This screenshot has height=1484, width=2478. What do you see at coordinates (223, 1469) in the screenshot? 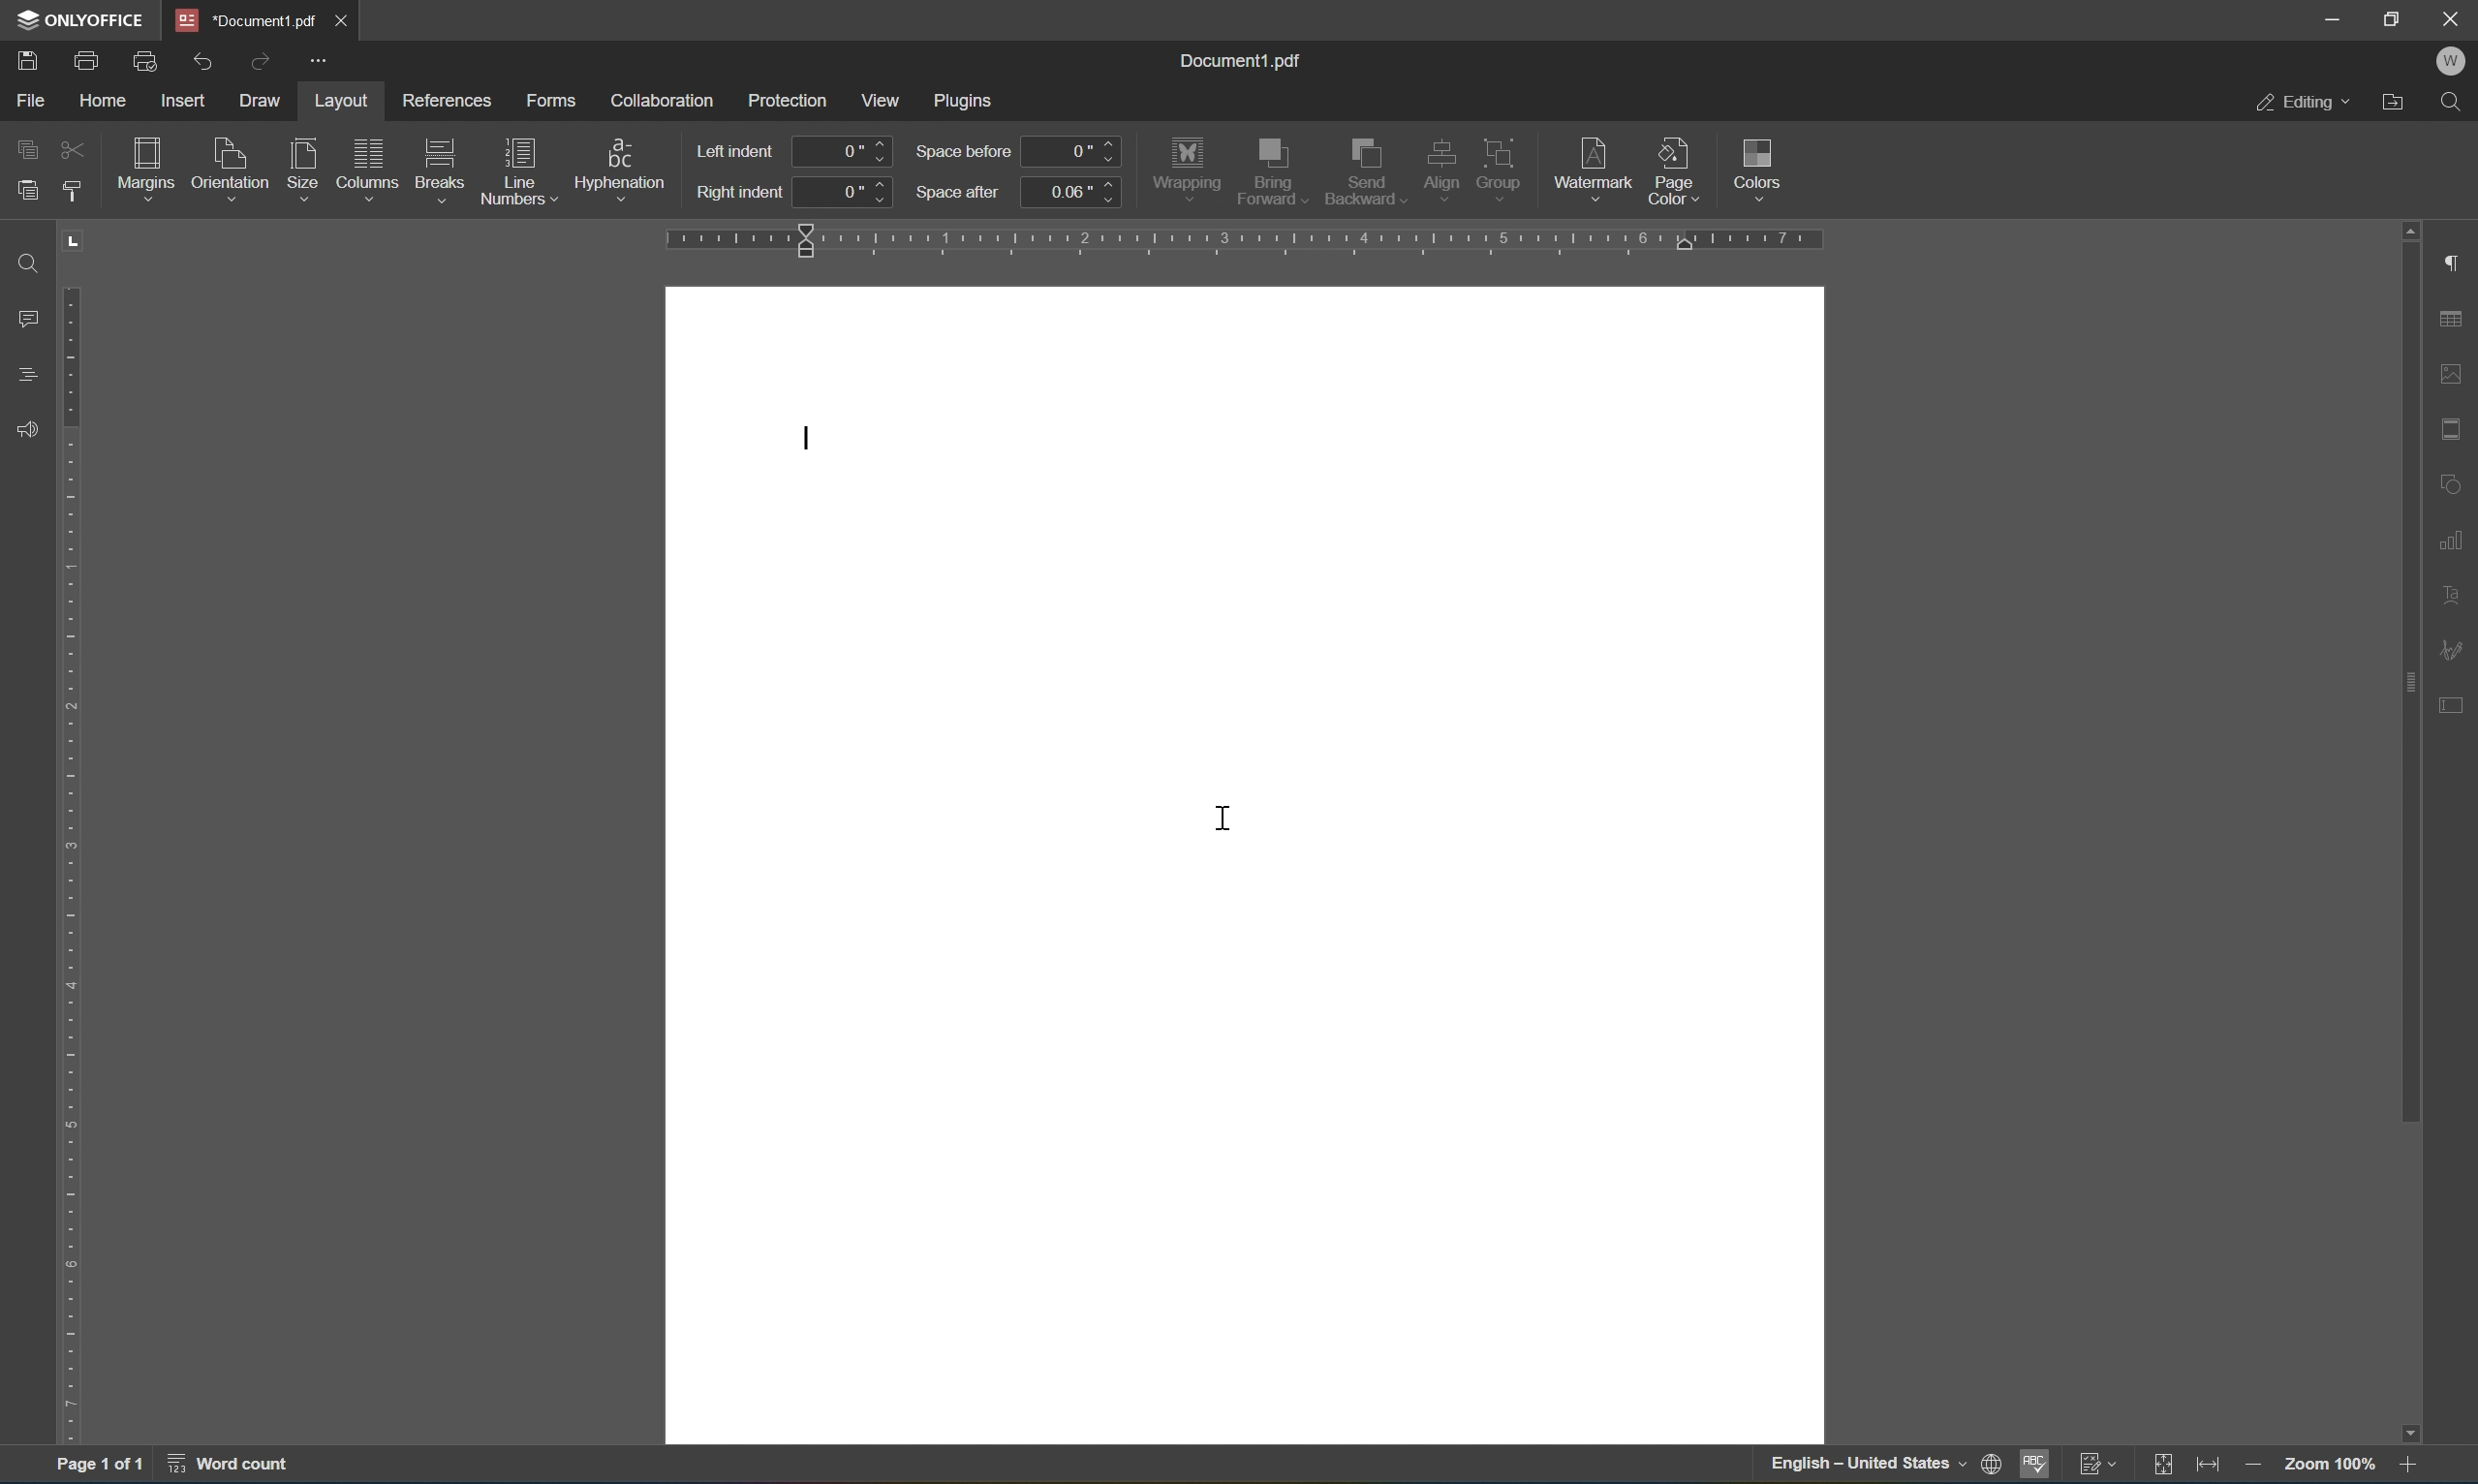
I see `word count` at bounding box center [223, 1469].